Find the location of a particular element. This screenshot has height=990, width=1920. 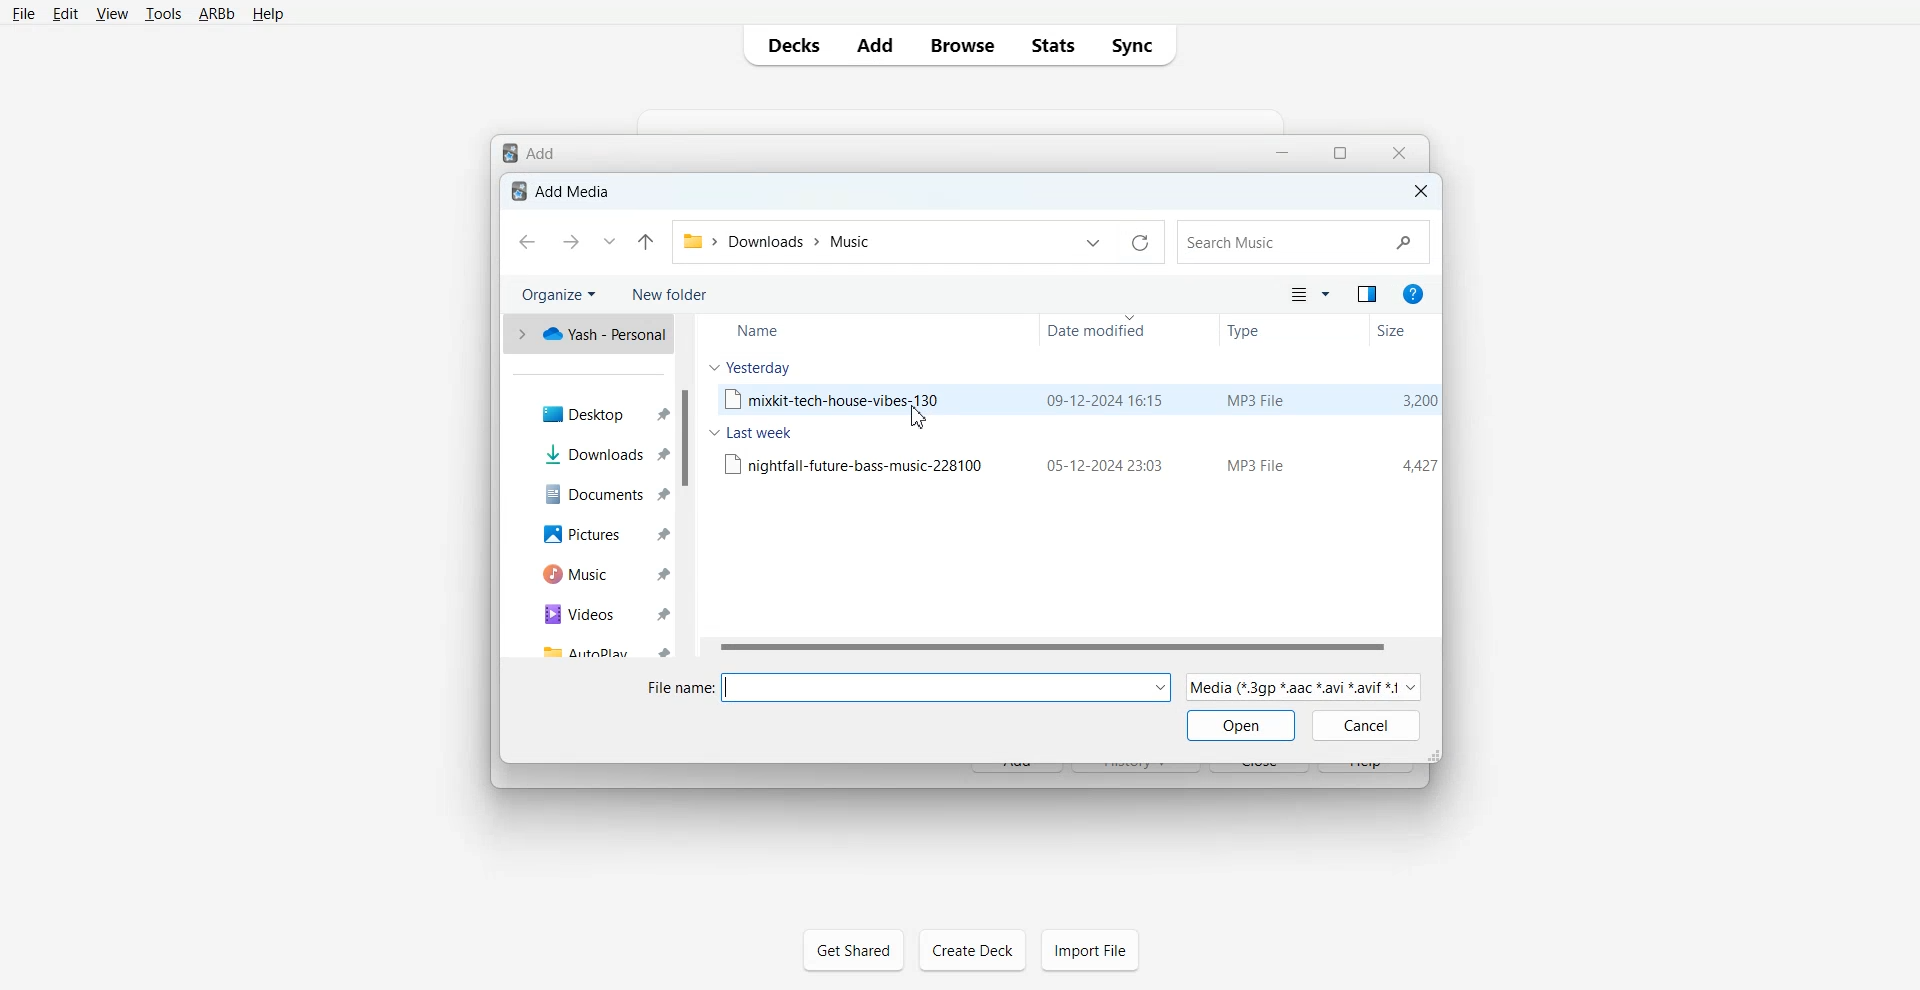

Search Bar is located at coordinates (1304, 242).